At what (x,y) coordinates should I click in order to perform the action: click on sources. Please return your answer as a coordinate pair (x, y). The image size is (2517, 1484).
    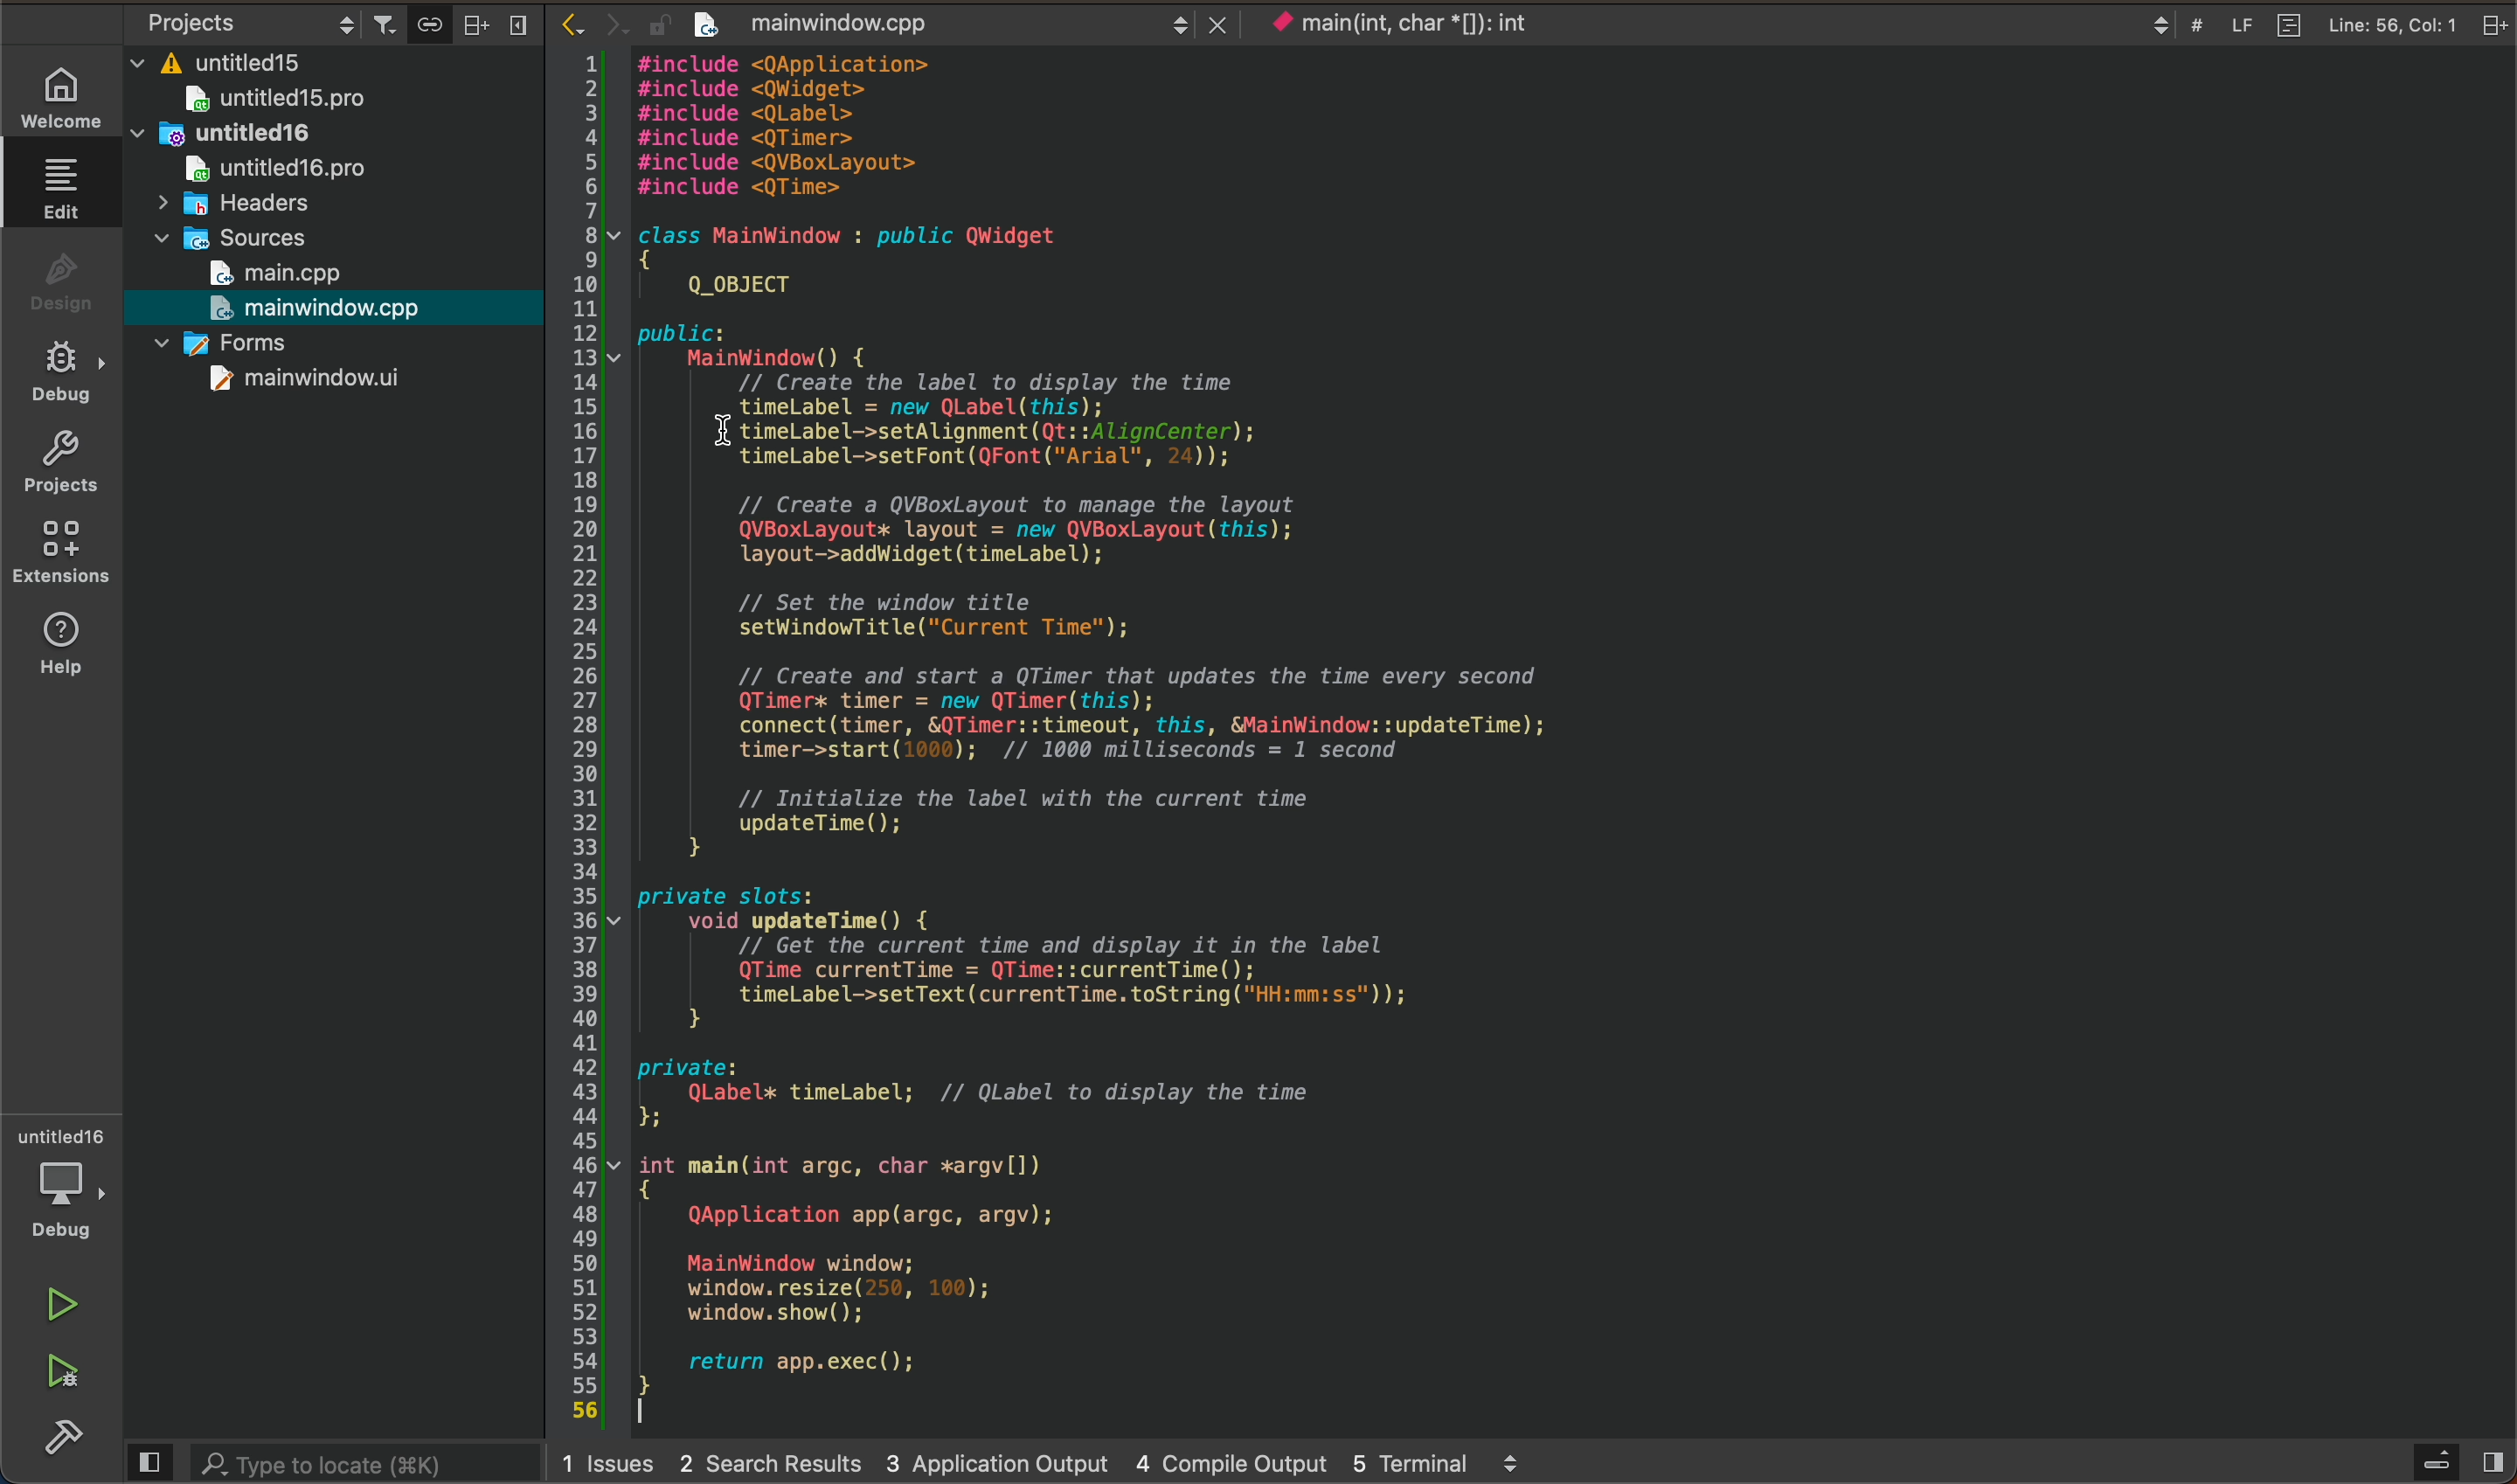
    Looking at the image, I should click on (246, 240).